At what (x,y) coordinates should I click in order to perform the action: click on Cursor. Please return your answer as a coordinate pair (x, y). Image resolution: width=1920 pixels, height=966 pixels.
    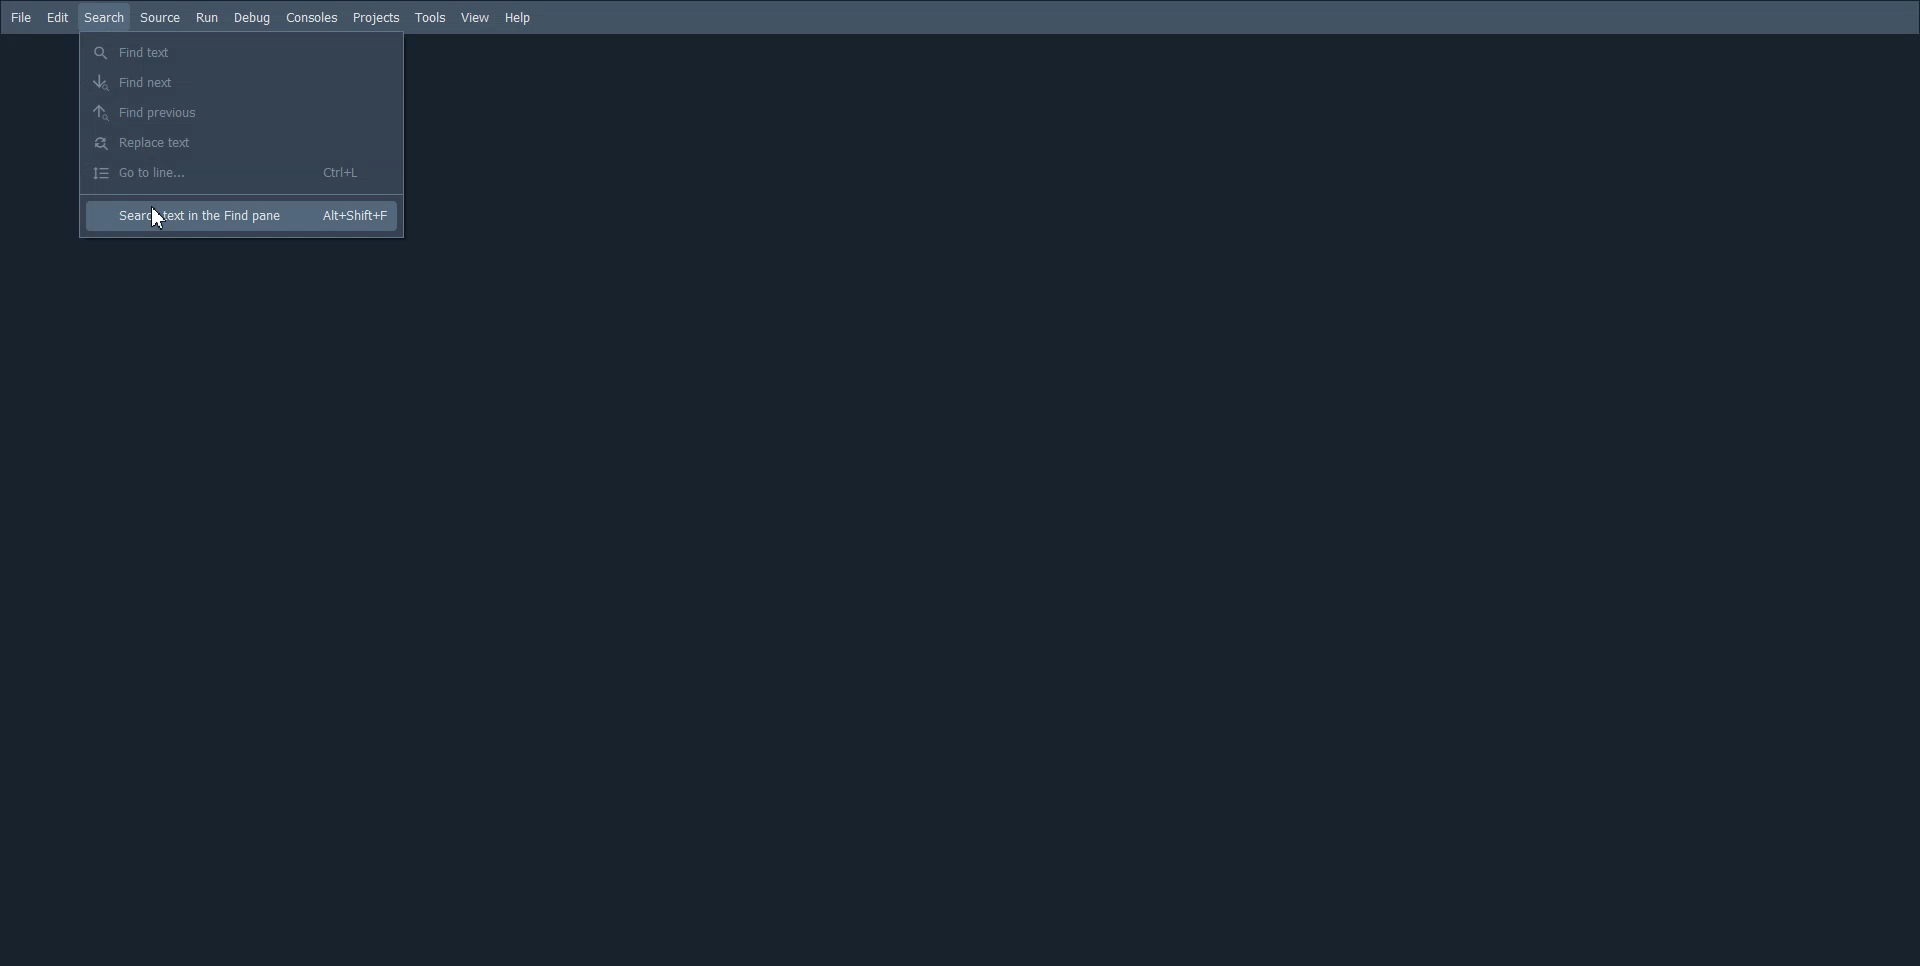
    Looking at the image, I should click on (161, 218).